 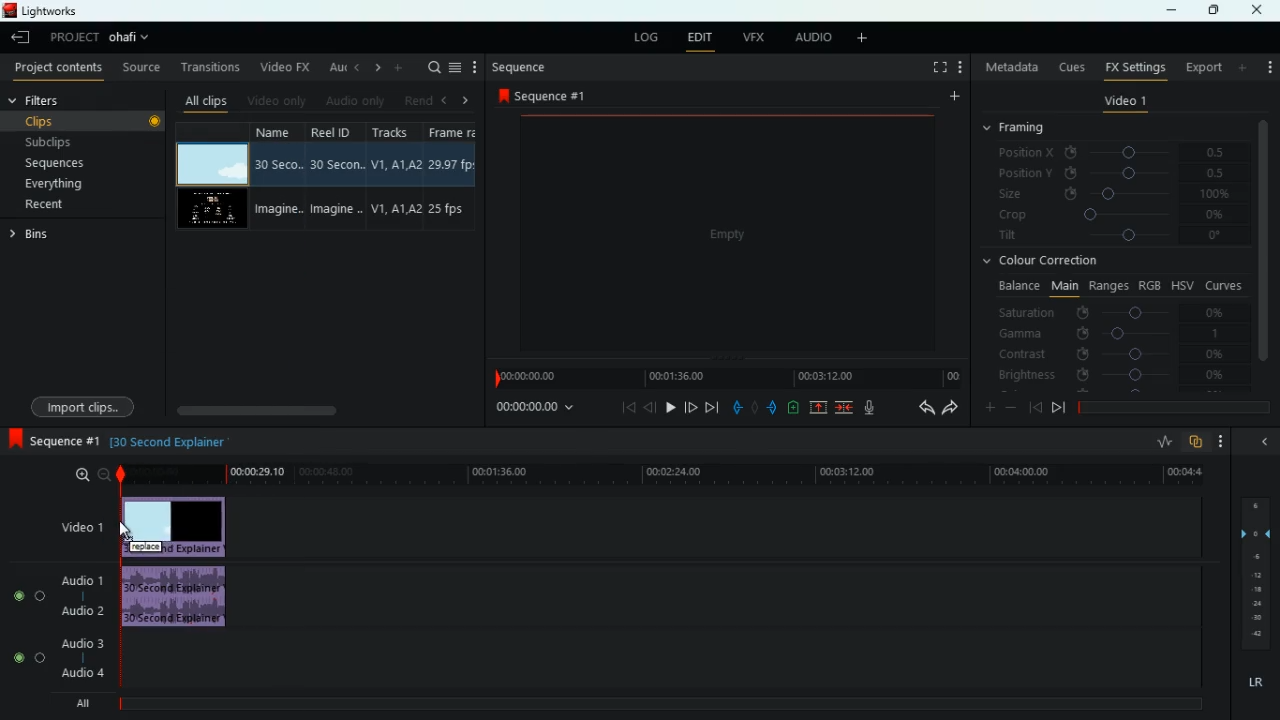 What do you see at coordinates (659, 475) in the screenshot?
I see `time` at bounding box center [659, 475].